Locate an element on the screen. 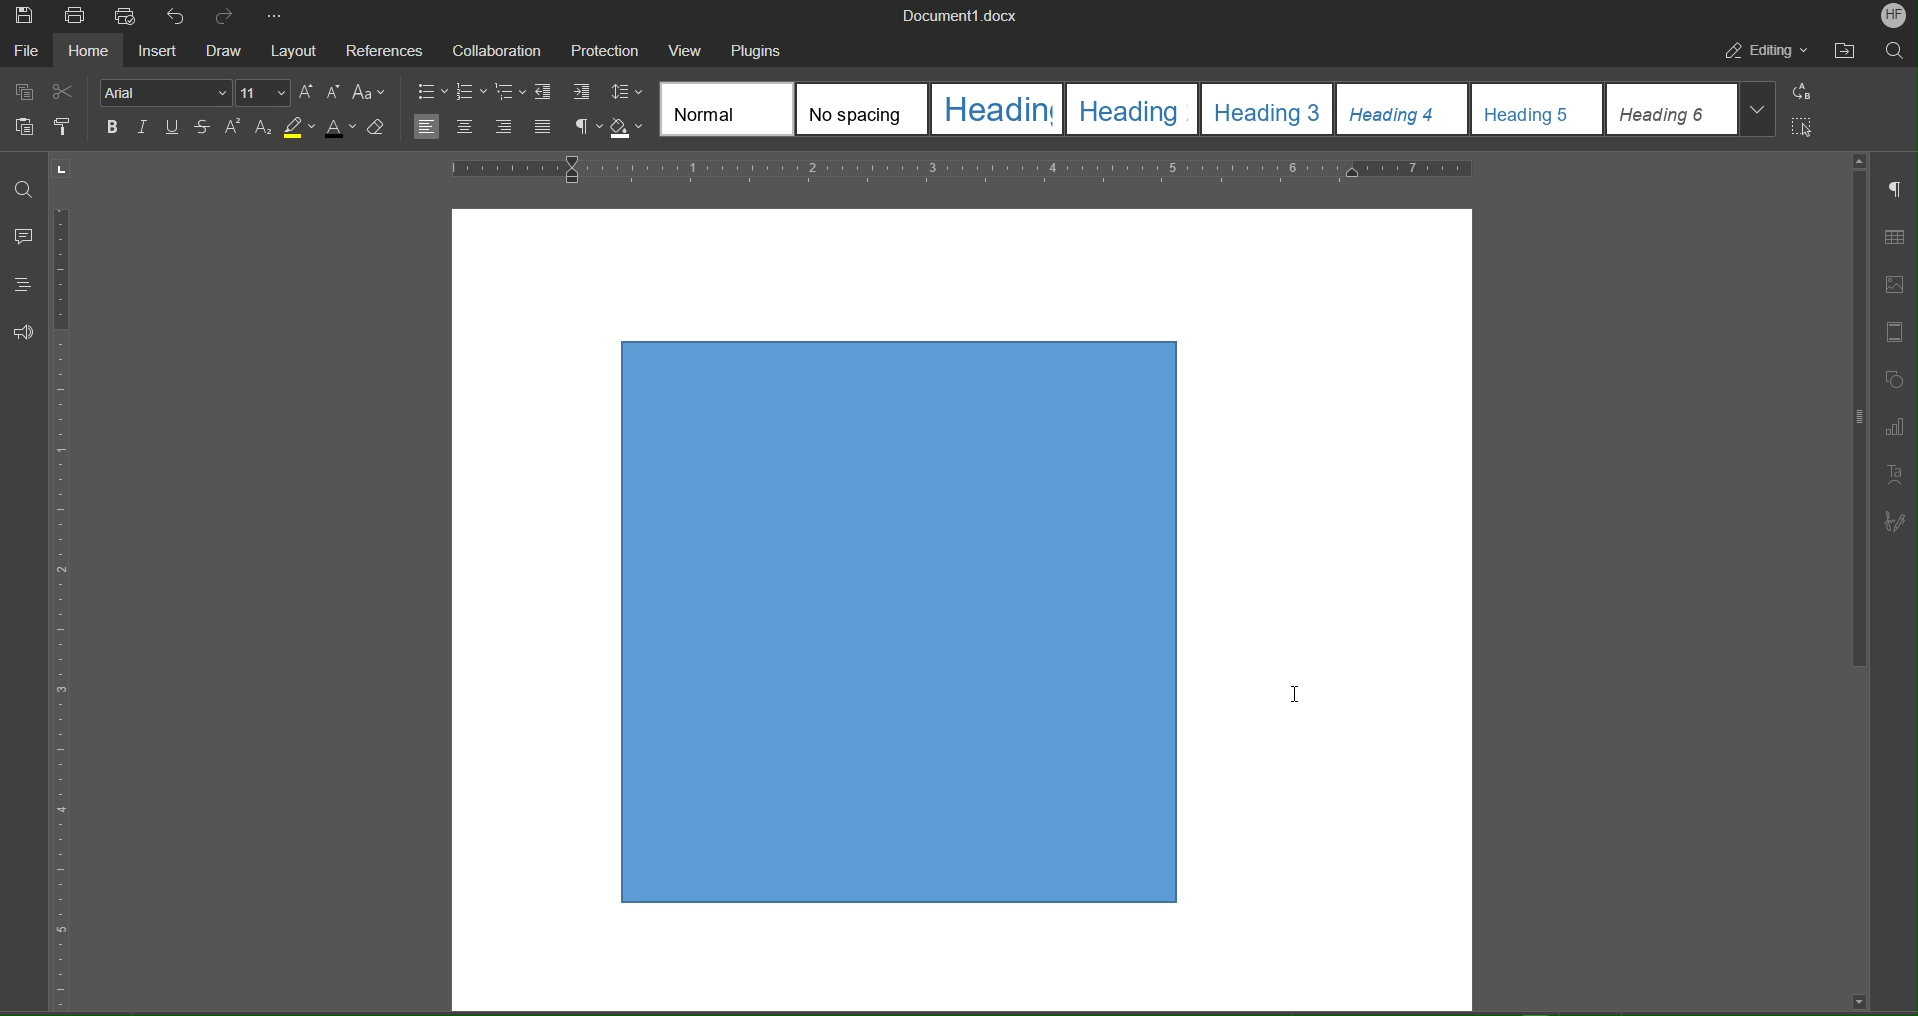 Image resolution: width=1918 pixels, height=1016 pixels. Highlight is located at coordinates (299, 129).